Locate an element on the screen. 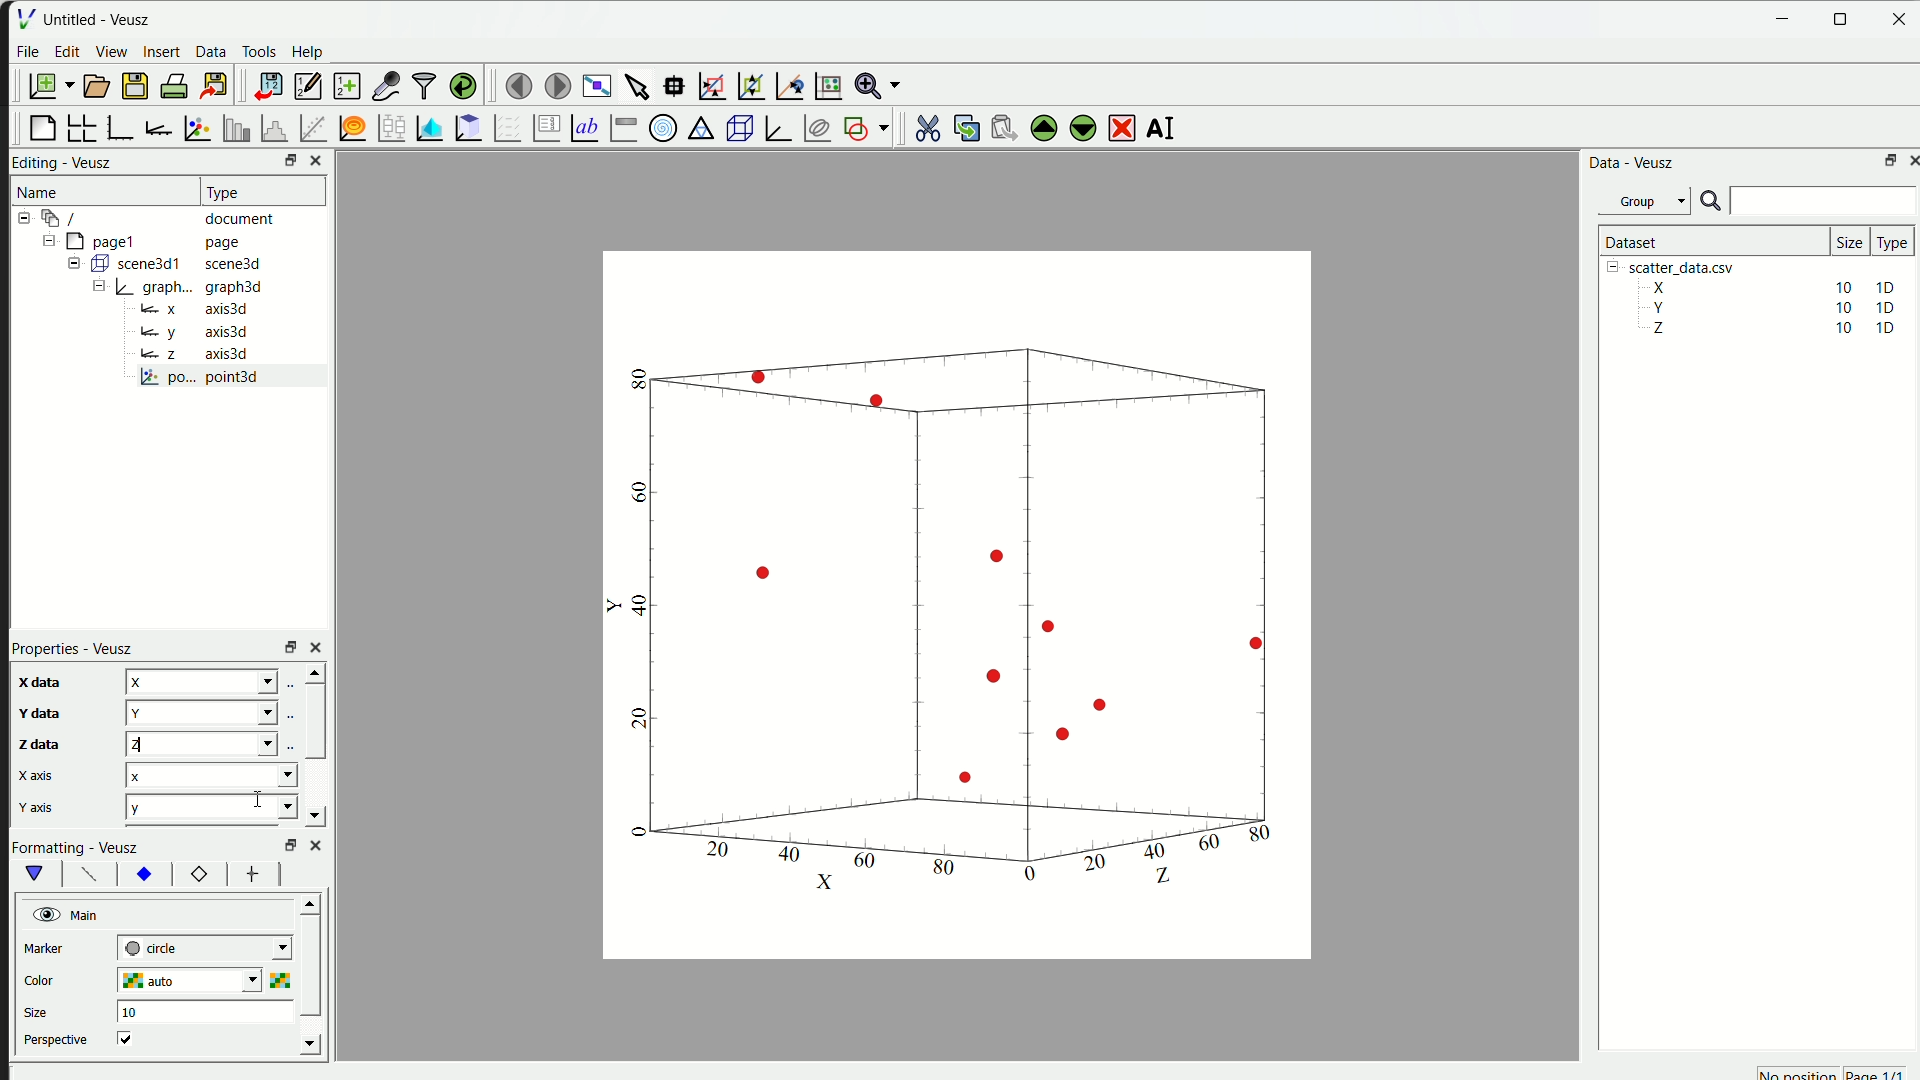  | Type is located at coordinates (226, 191).